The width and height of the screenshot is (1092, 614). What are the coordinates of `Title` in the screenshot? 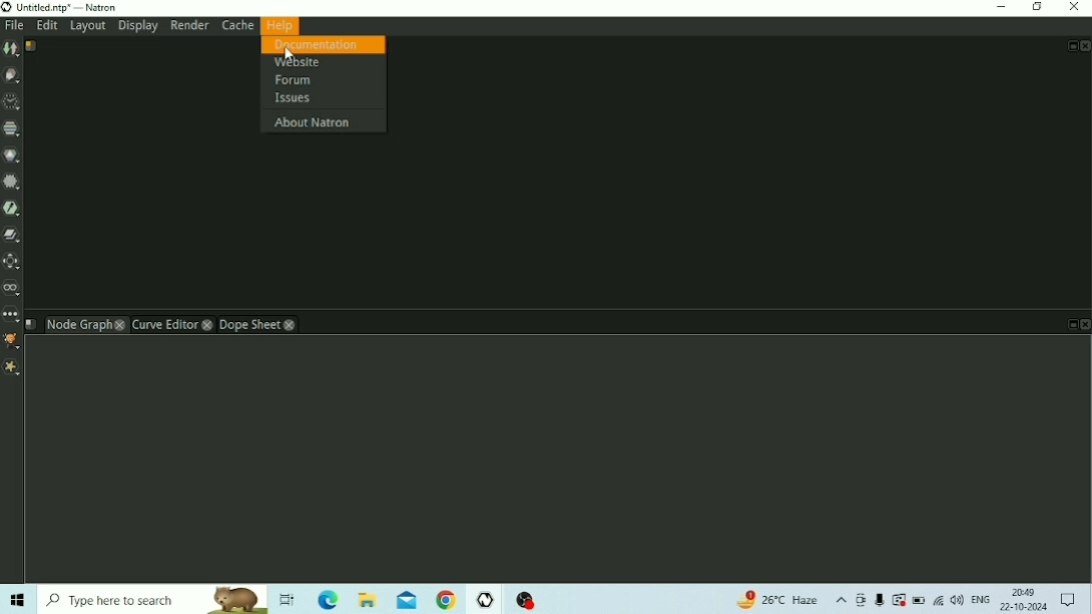 It's located at (68, 8).